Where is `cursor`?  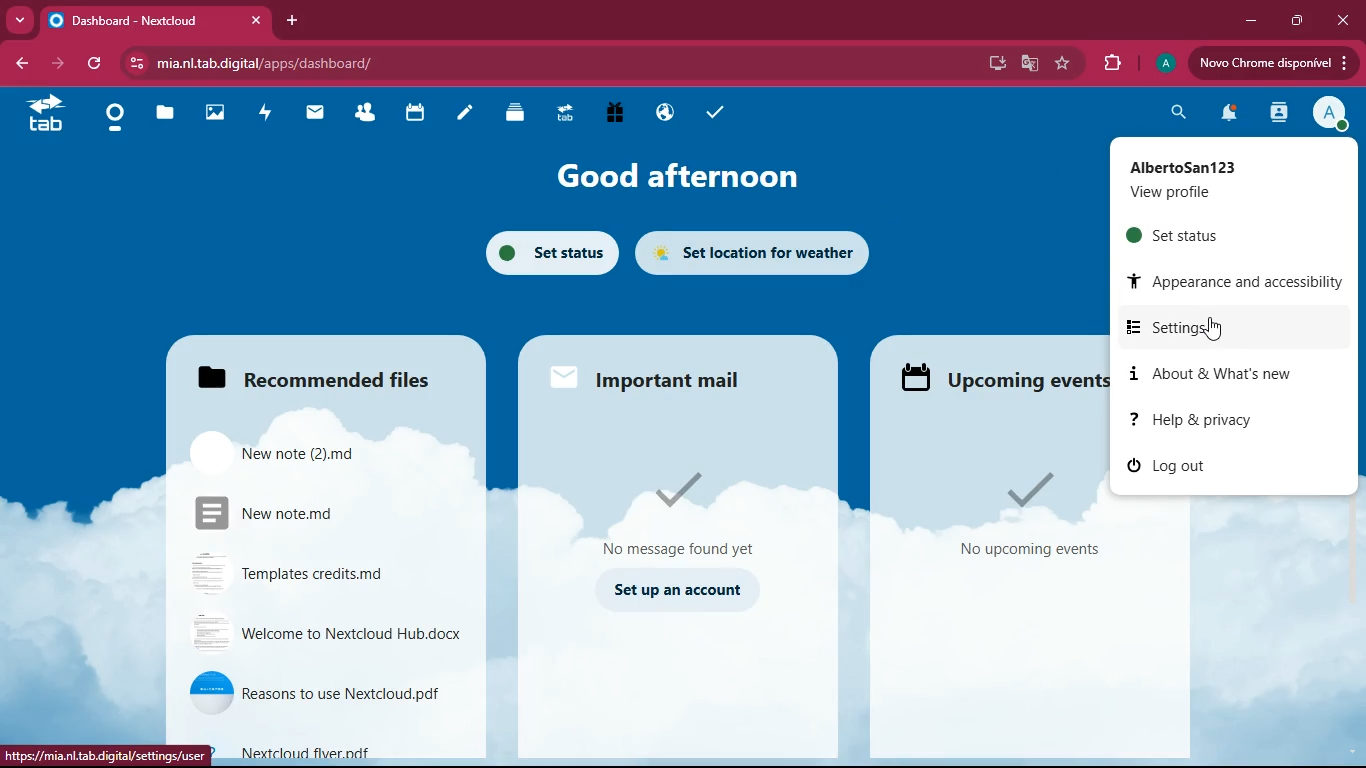 cursor is located at coordinates (1217, 329).